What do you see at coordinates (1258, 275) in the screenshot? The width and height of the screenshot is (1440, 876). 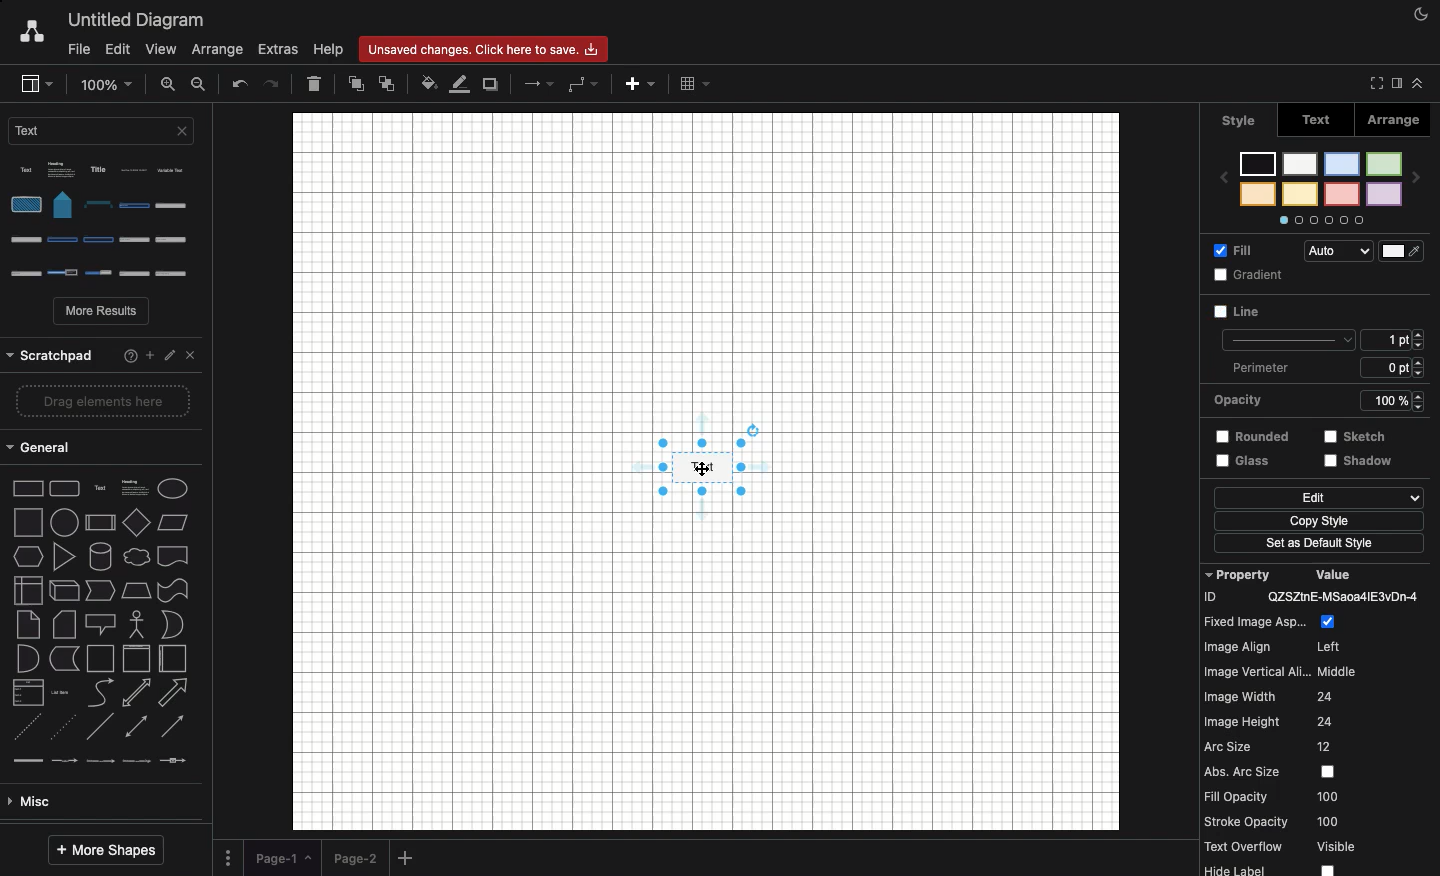 I see `Line` at bounding box center [1258, 275].